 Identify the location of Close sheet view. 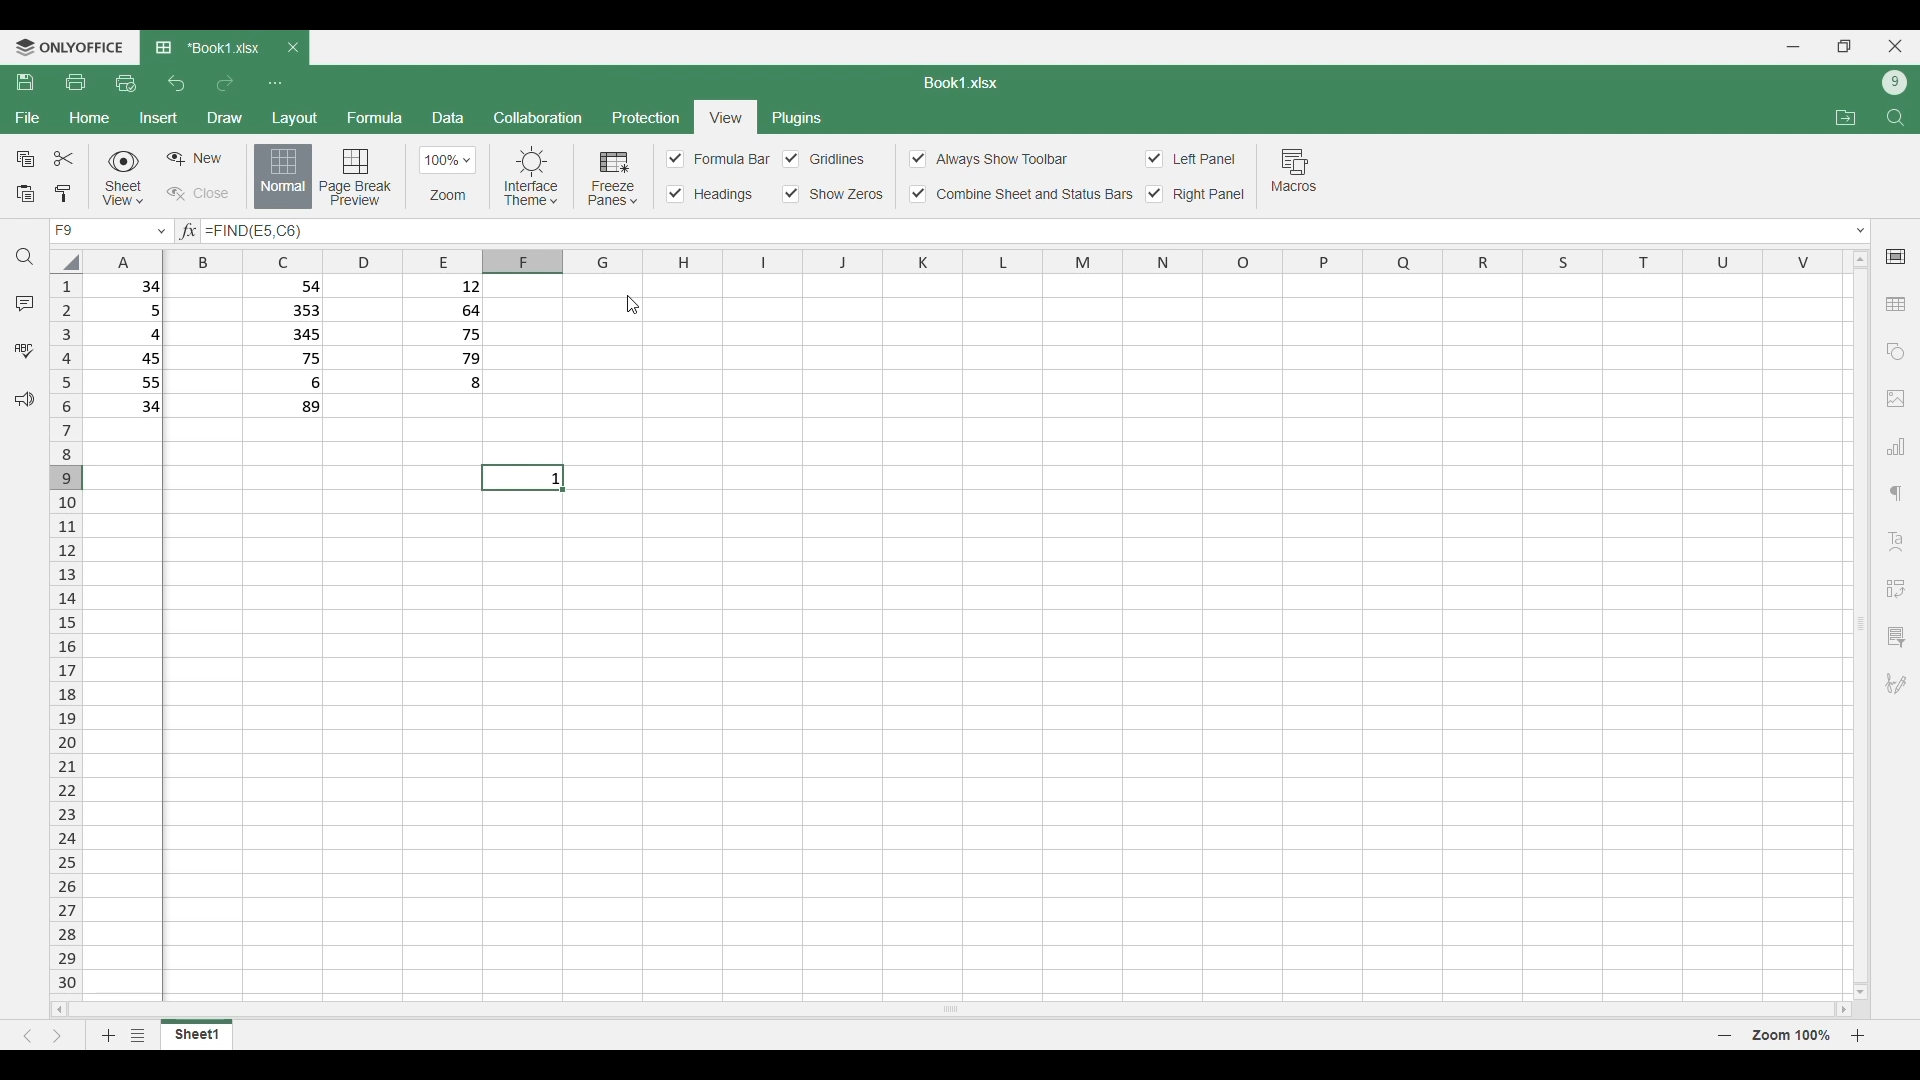
(196, 195).